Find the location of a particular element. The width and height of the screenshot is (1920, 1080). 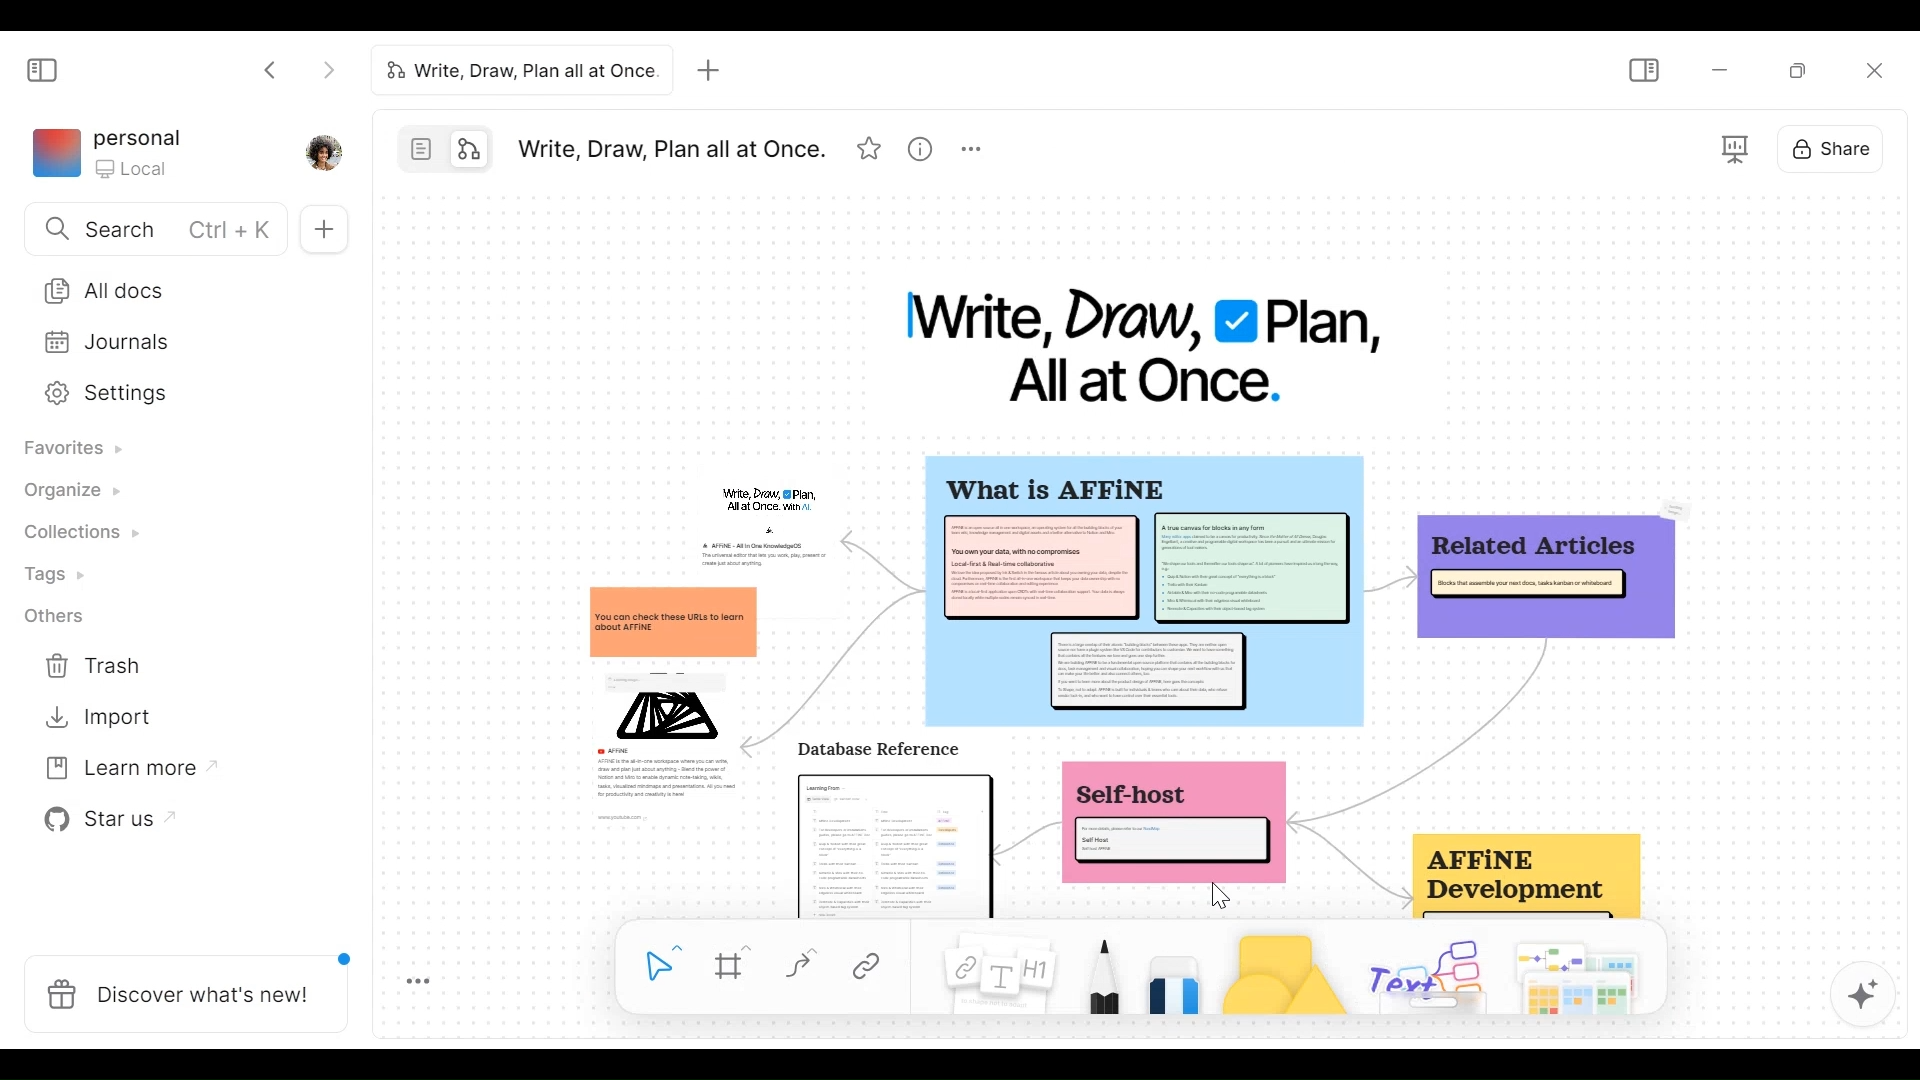

Show/Hide Sidebar is located at coordinates (1640, 67).